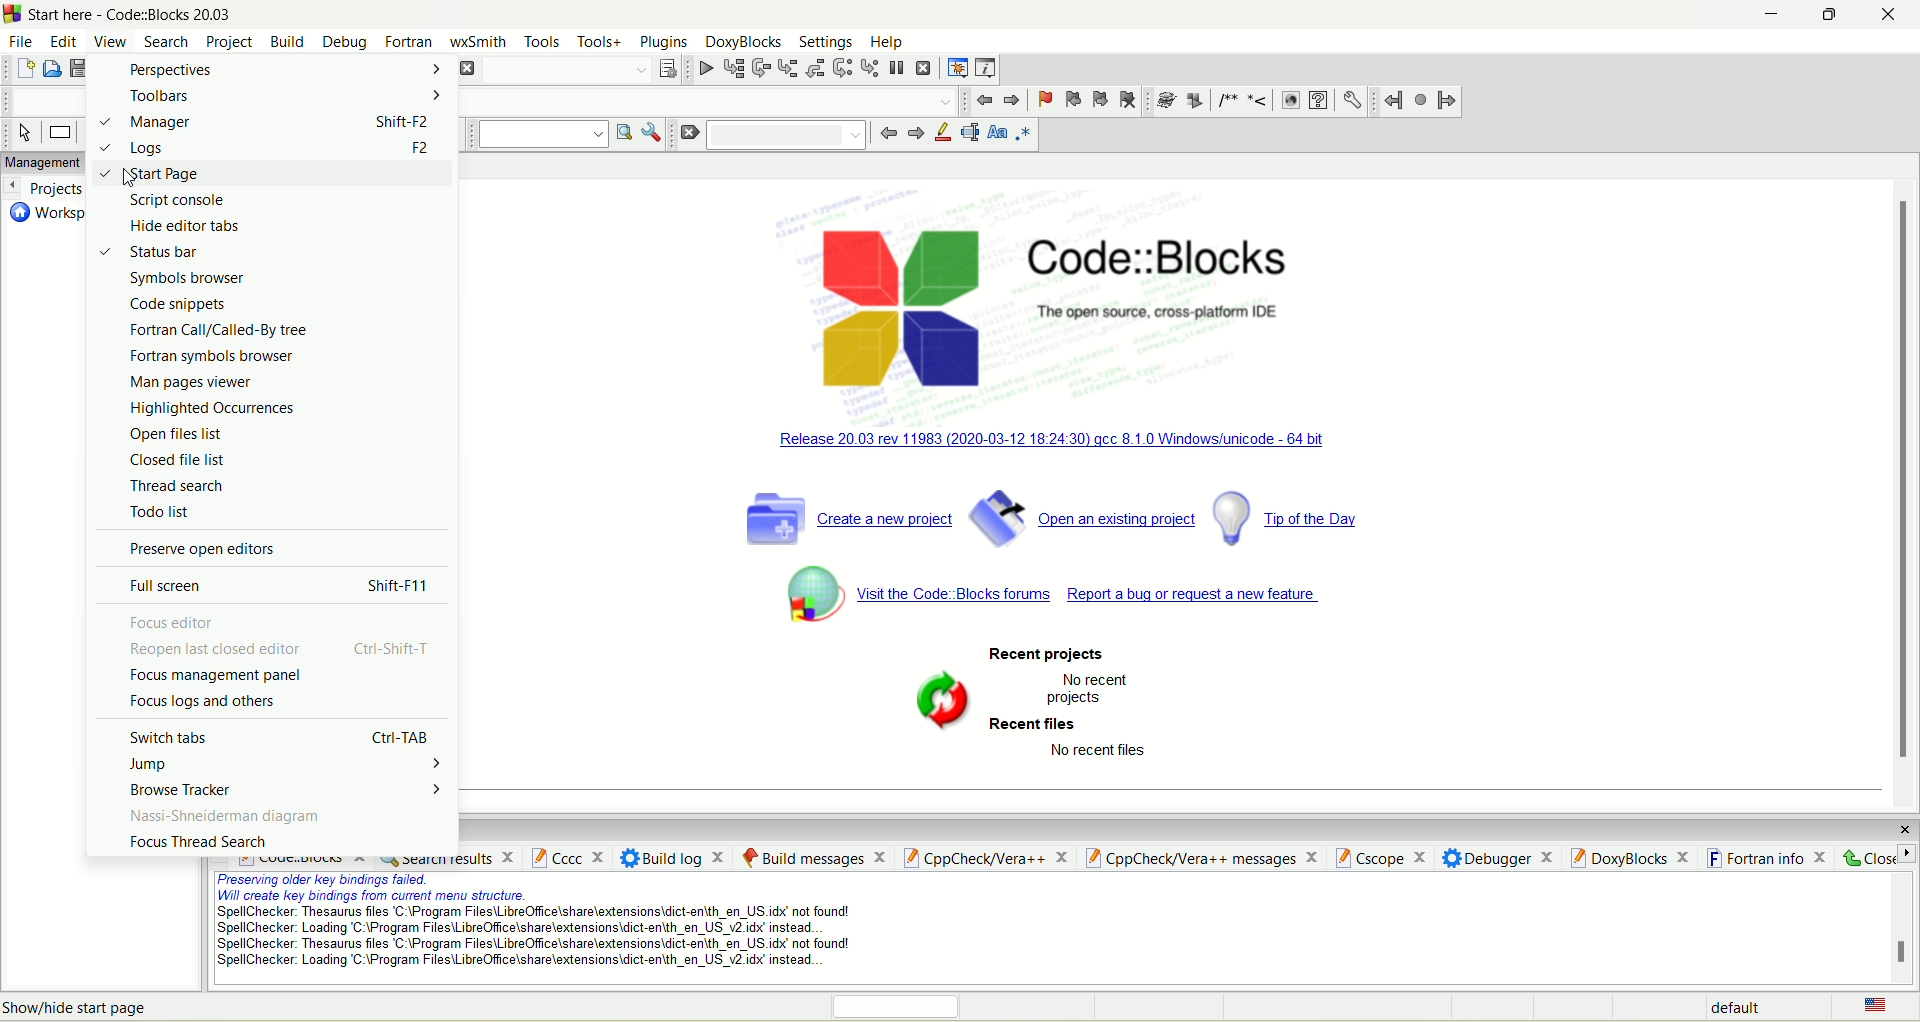 Image resolution: width=1920 pixels, height=1022 pixels. Describe the element at coordinates (927, 69) in the screenshot. I see `stop debugger` at that location.